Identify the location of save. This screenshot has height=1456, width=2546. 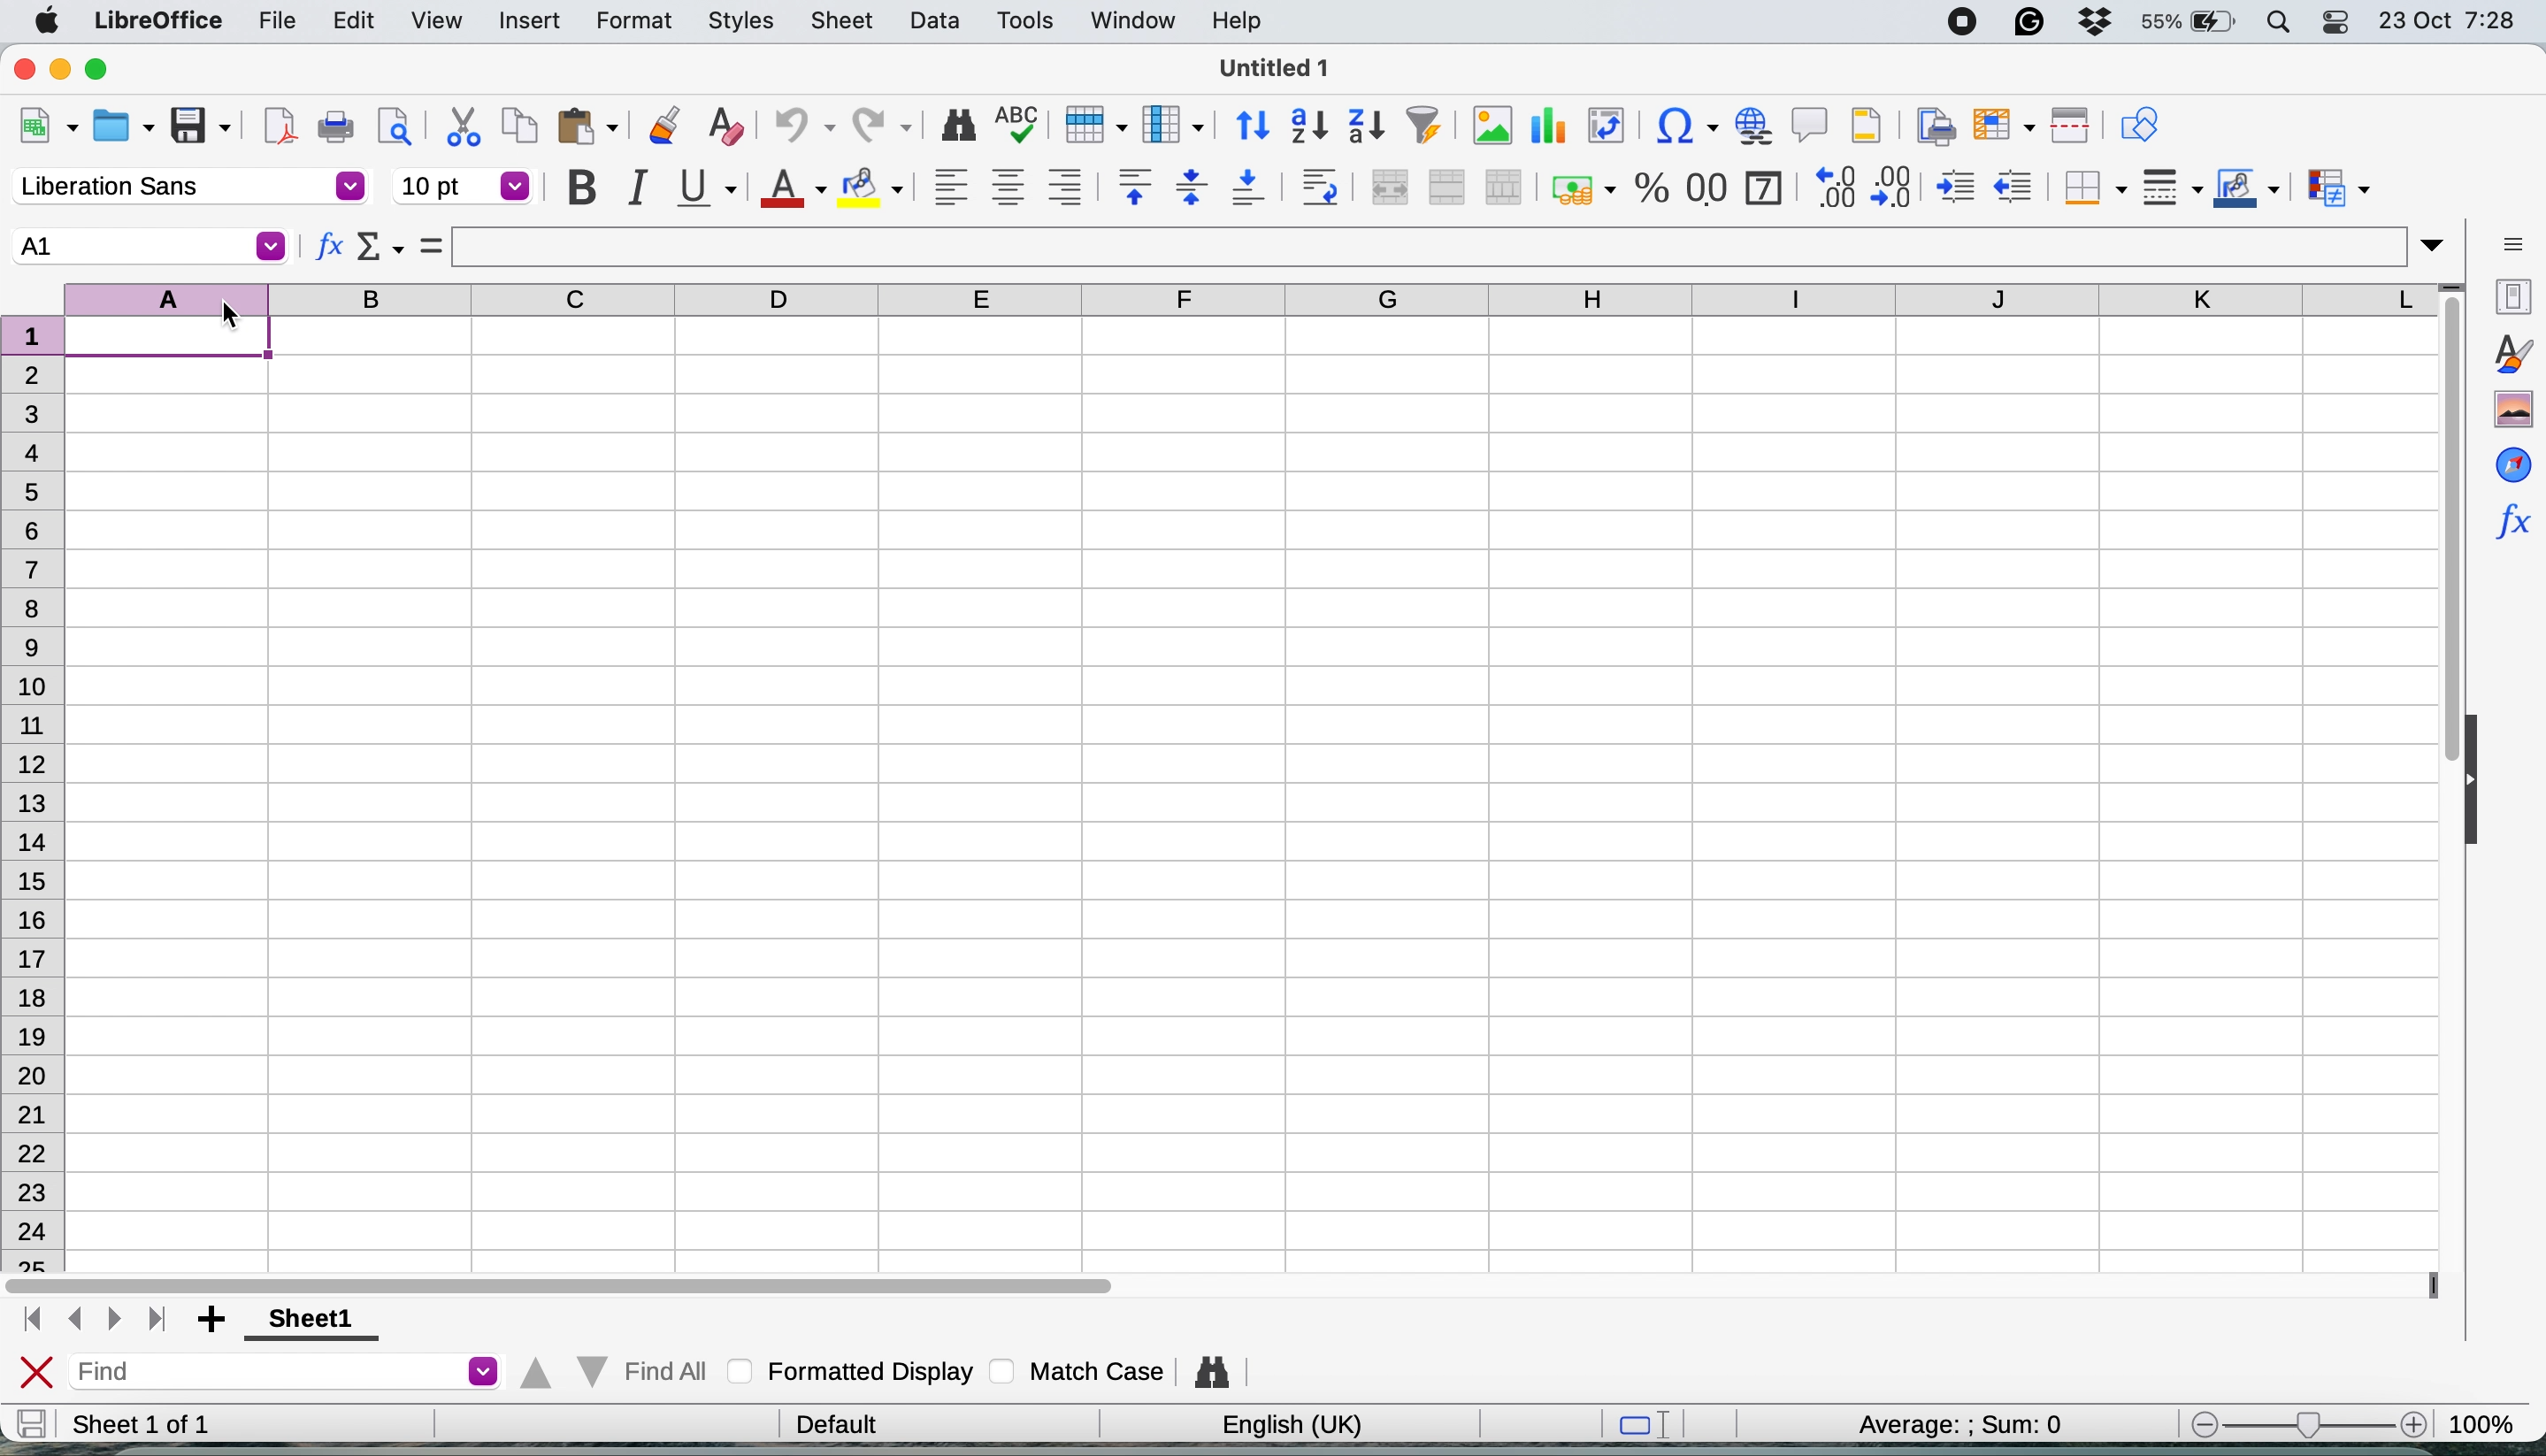
(32, 1423).